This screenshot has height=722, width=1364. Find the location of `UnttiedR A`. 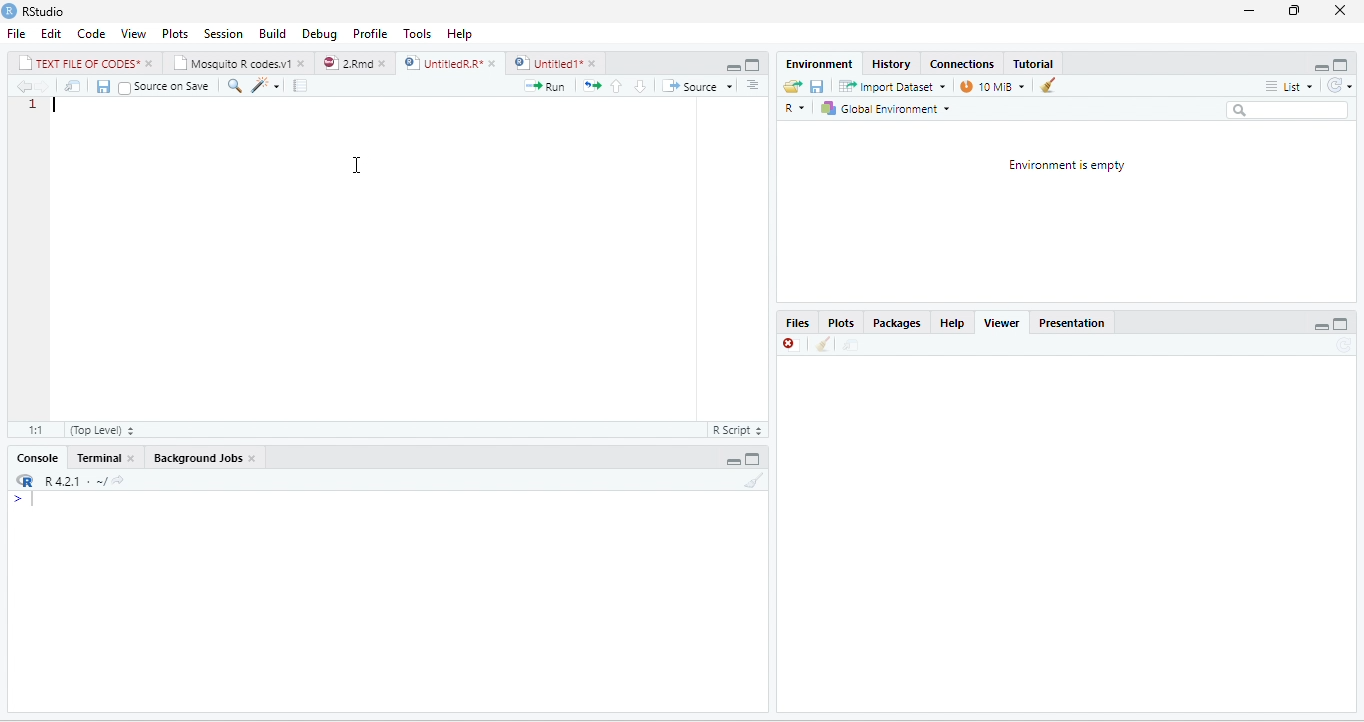

UnttiedR A is located at coordinates (443, 62).